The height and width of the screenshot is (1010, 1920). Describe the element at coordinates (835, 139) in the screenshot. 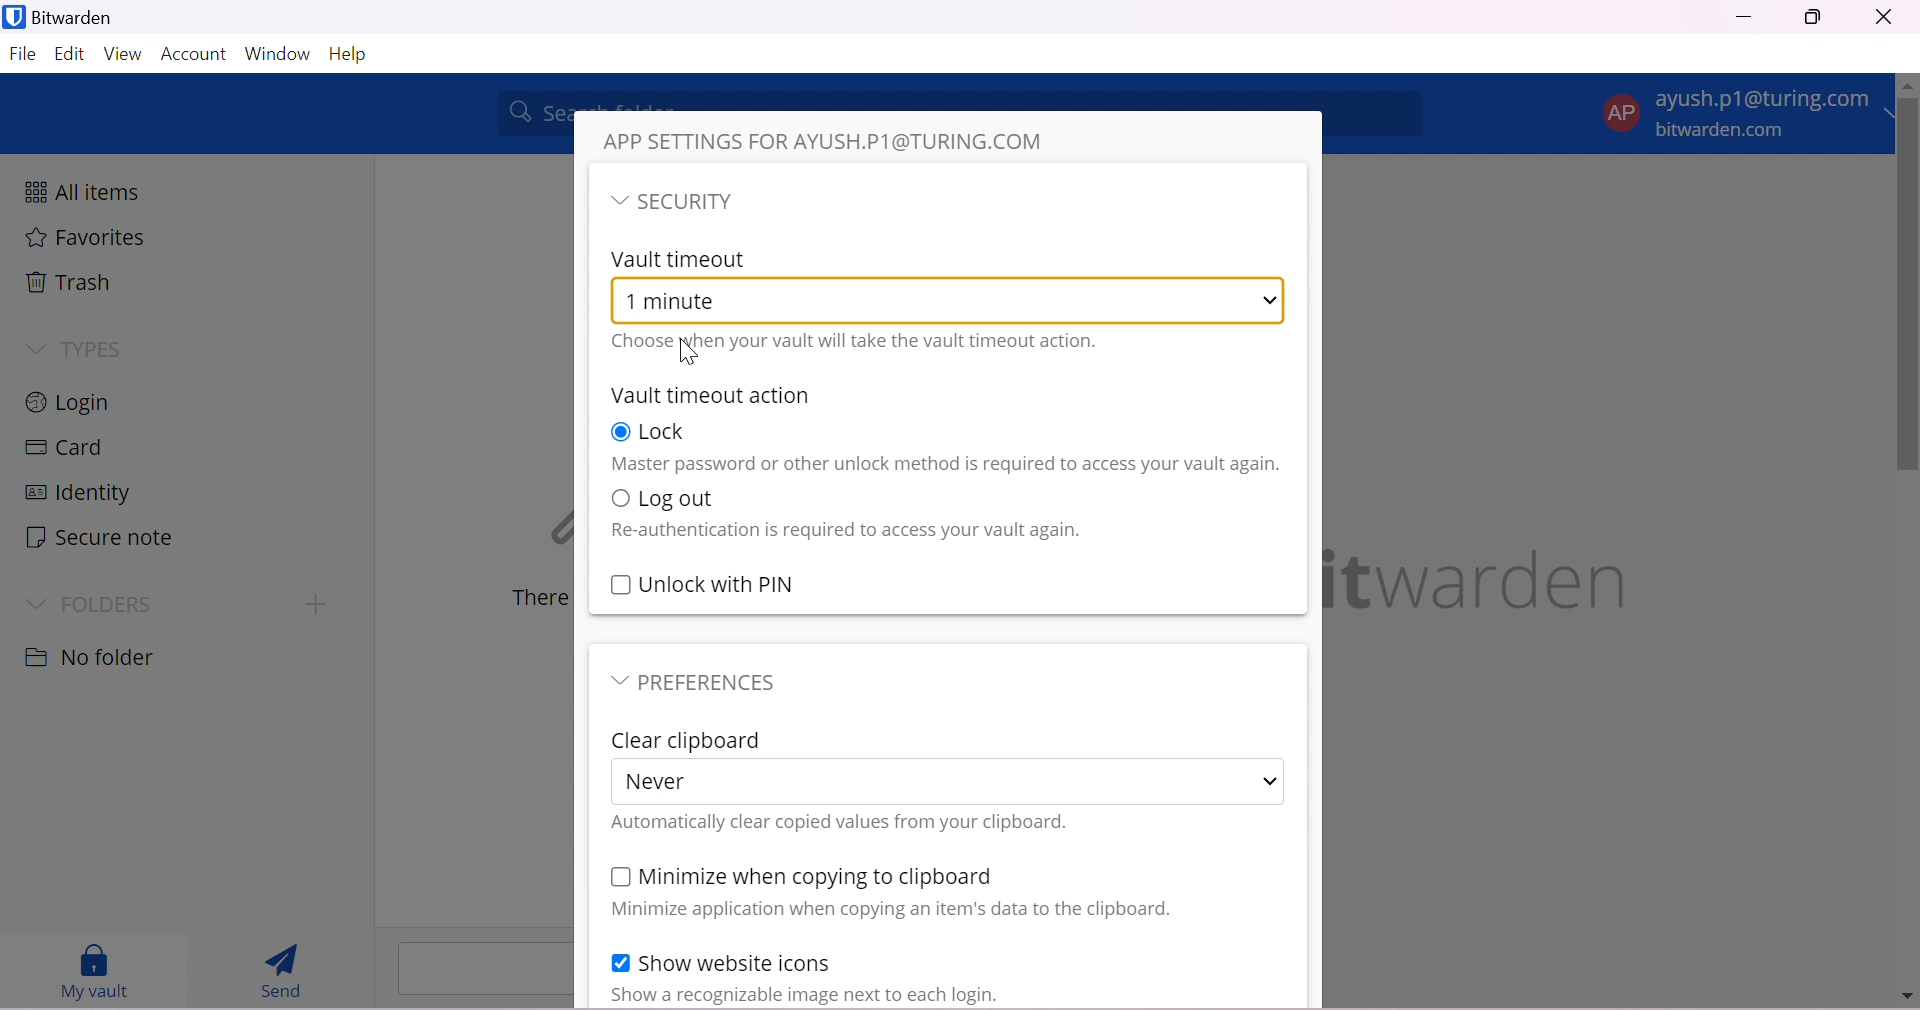

I see `APP SETTINGS FOR AYUSH.P1@TURING.COM` at that location.